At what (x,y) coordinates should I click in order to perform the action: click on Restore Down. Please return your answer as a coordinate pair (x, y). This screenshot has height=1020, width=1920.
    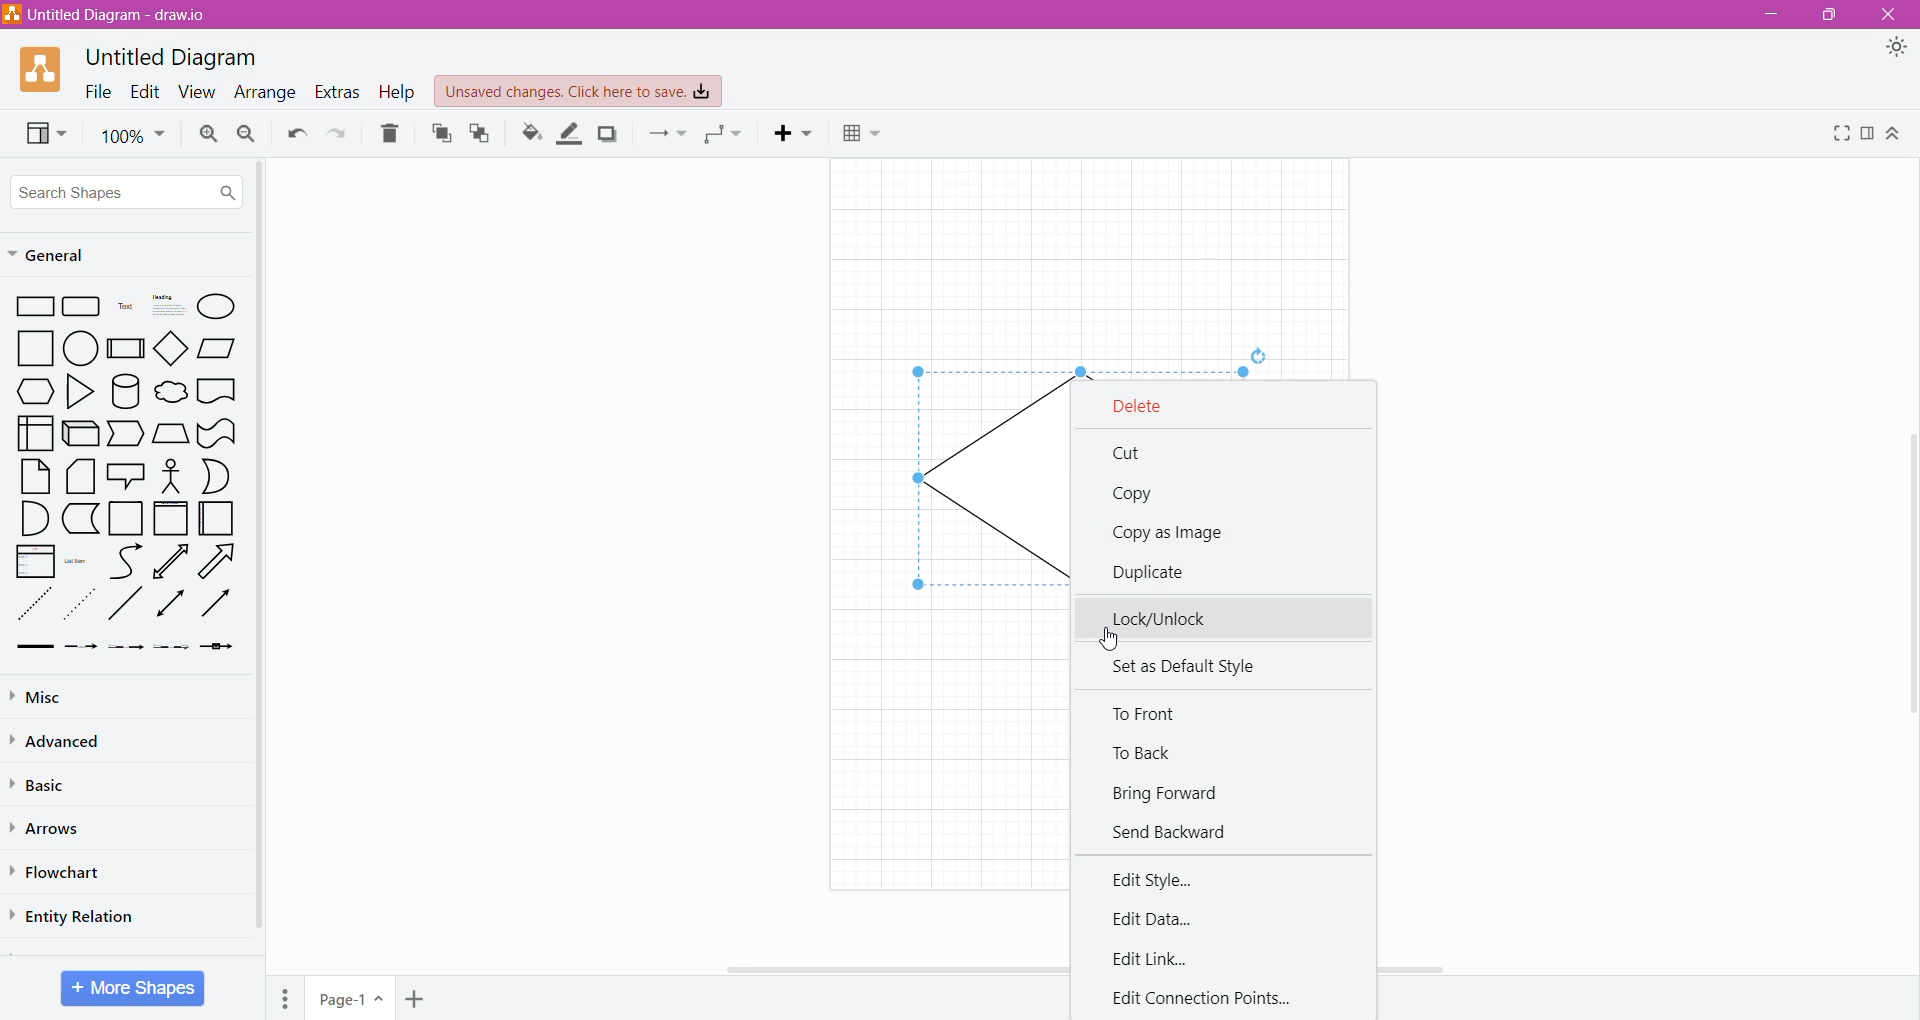
    Looking at the image, I should click on (1830, 14).